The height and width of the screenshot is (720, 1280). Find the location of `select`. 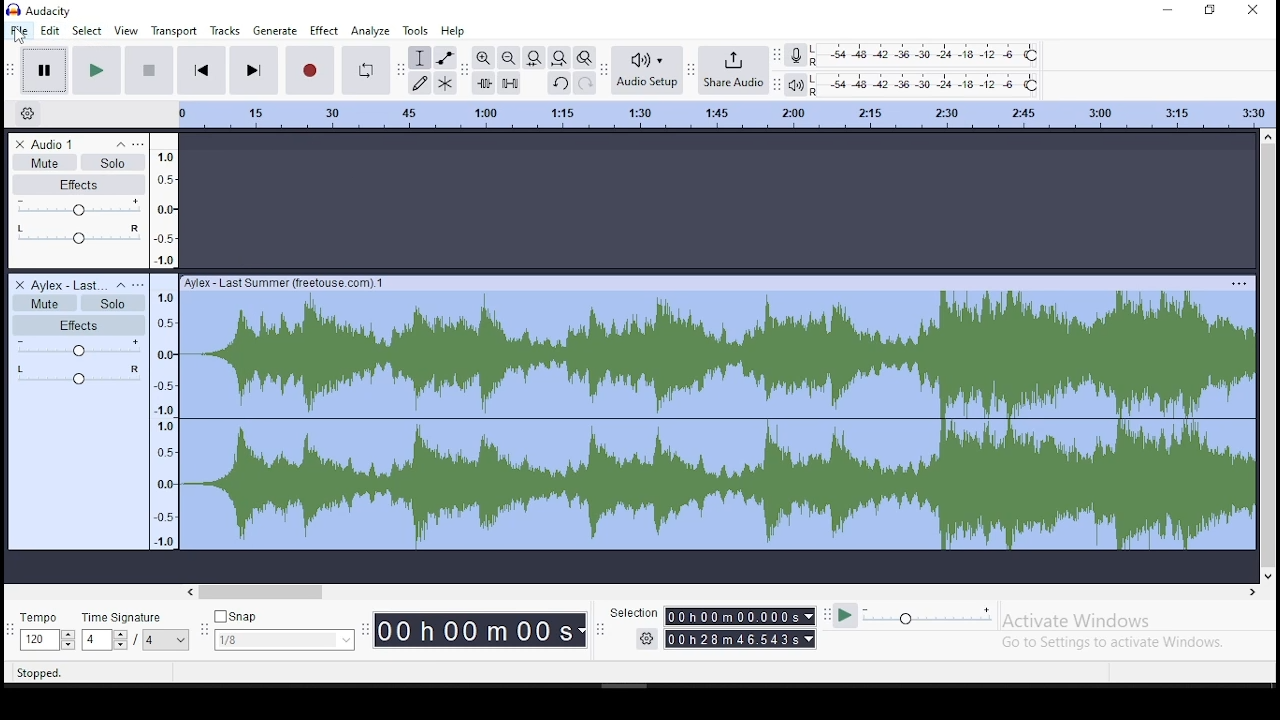

select is located at coordinates (88, 30).